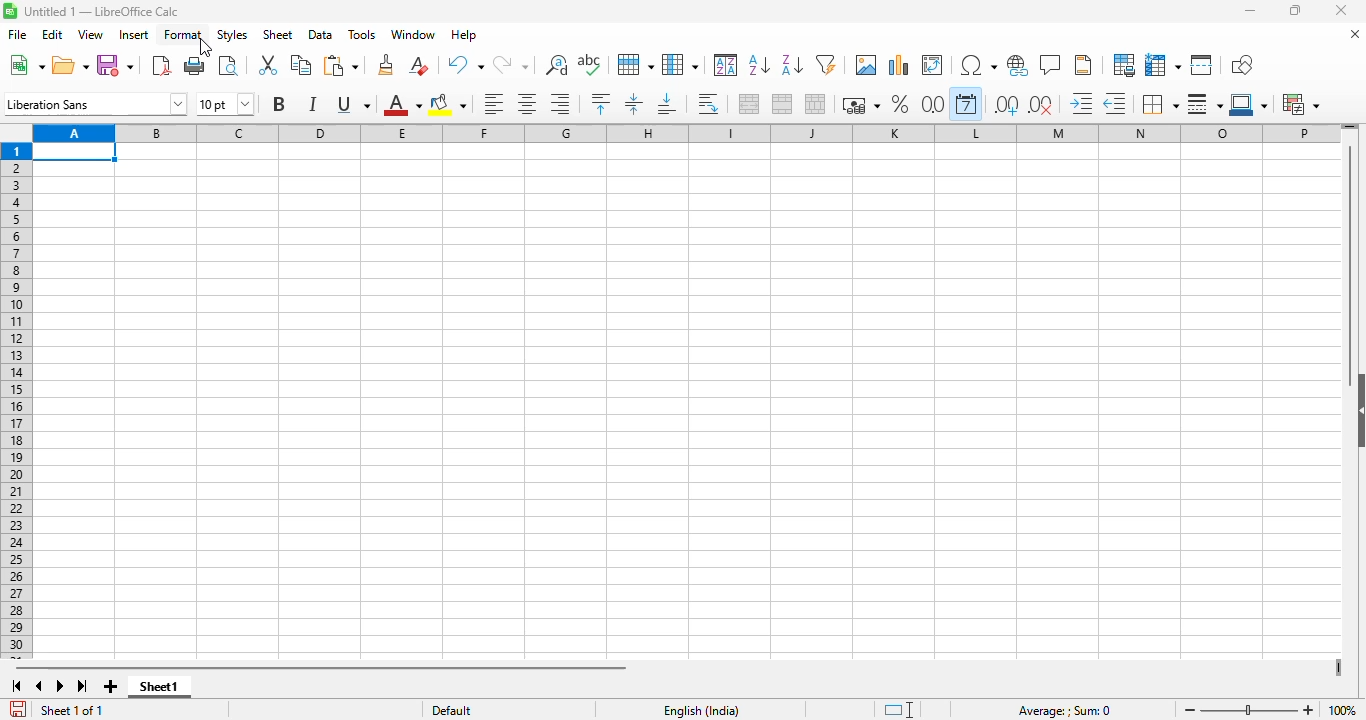  What do you see at coordinates (320, 669) in the screenshot?
I see `horizontal scroll bar` at bounding box center [320, 669].